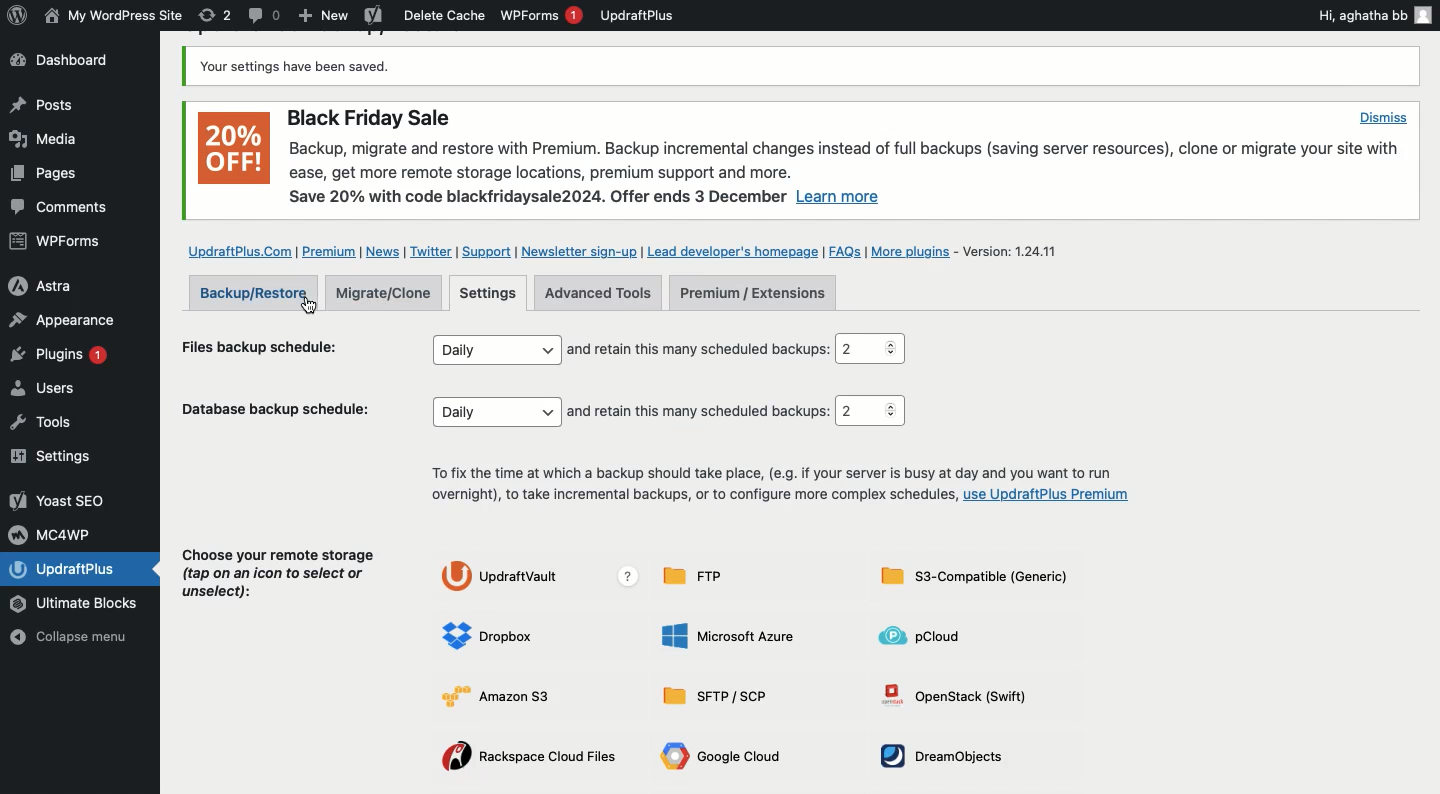  Describe the element at coordinates (63, 391) in the screenshot. I see `Users` at that location.